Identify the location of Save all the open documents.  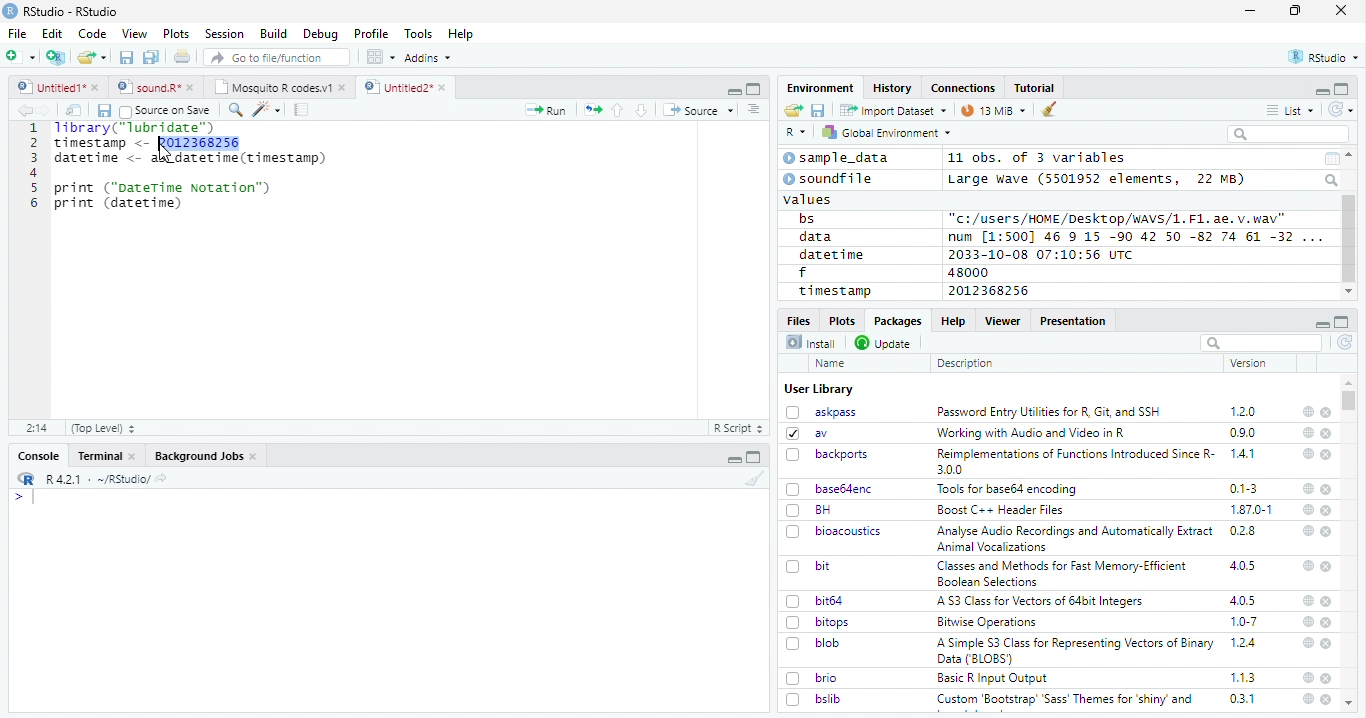
(152, 58).